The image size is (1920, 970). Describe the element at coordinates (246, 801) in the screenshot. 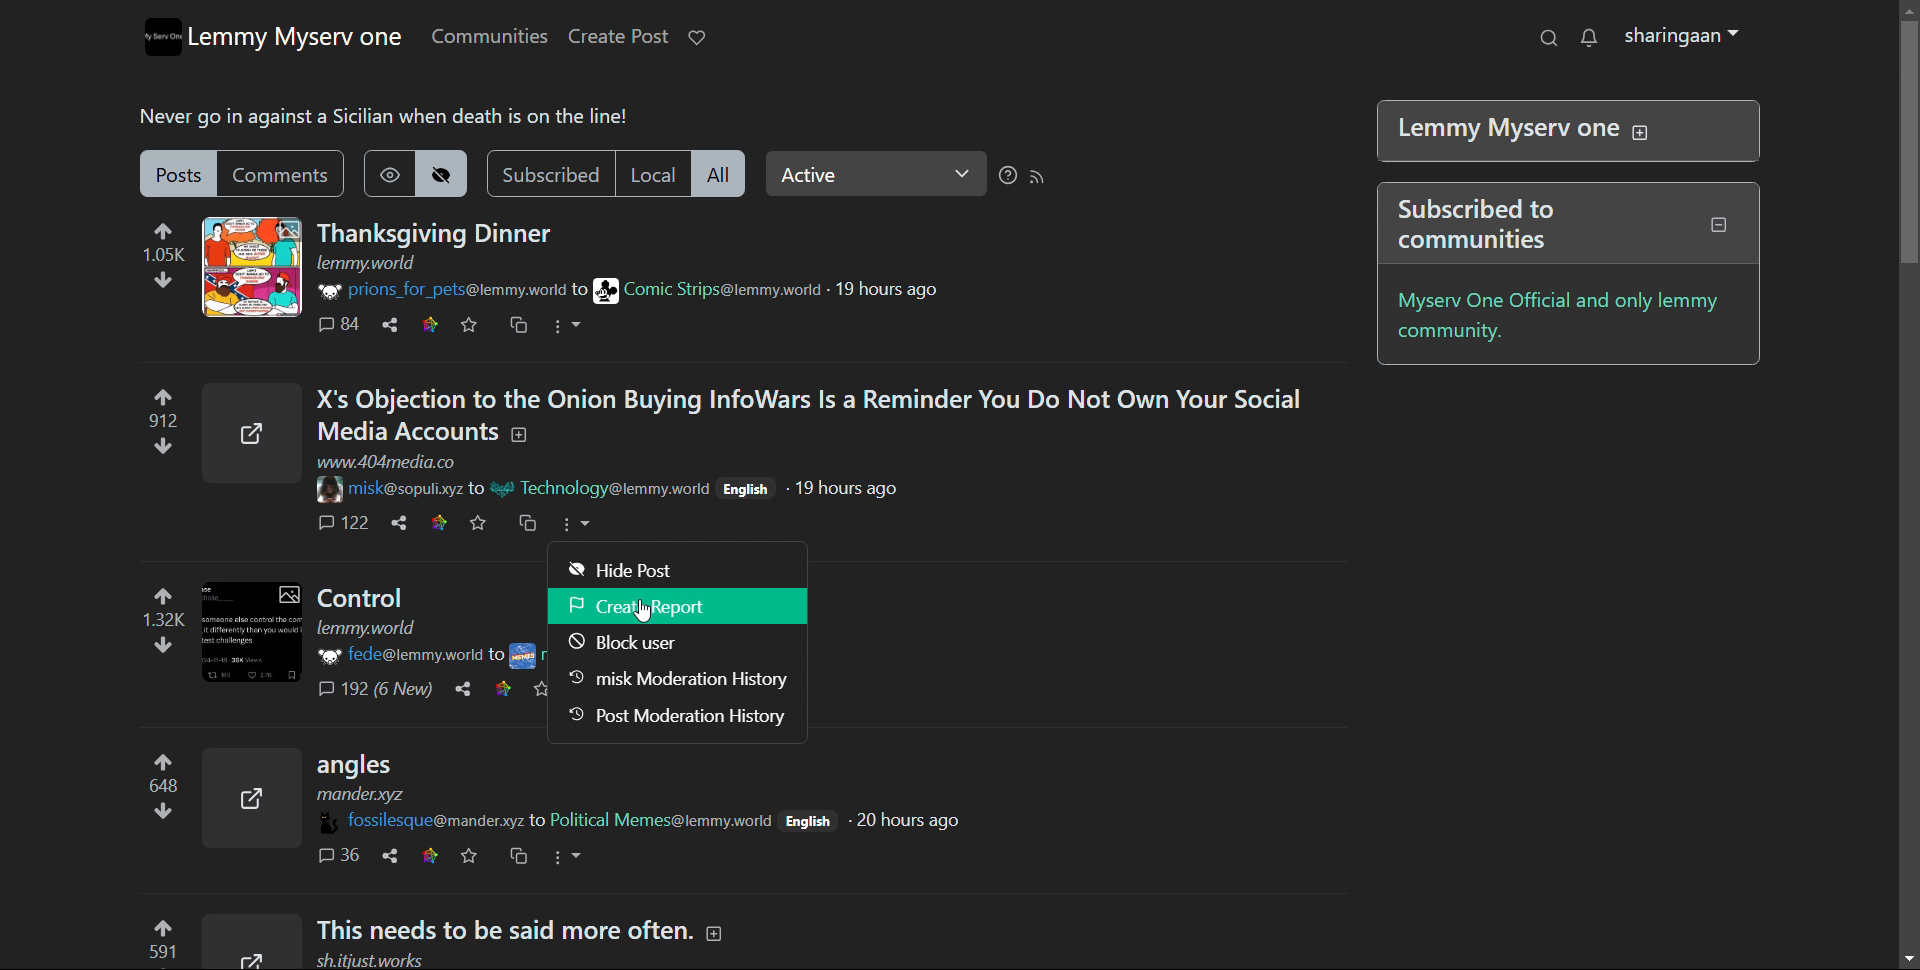

I see `Expand here with this image` at that location.